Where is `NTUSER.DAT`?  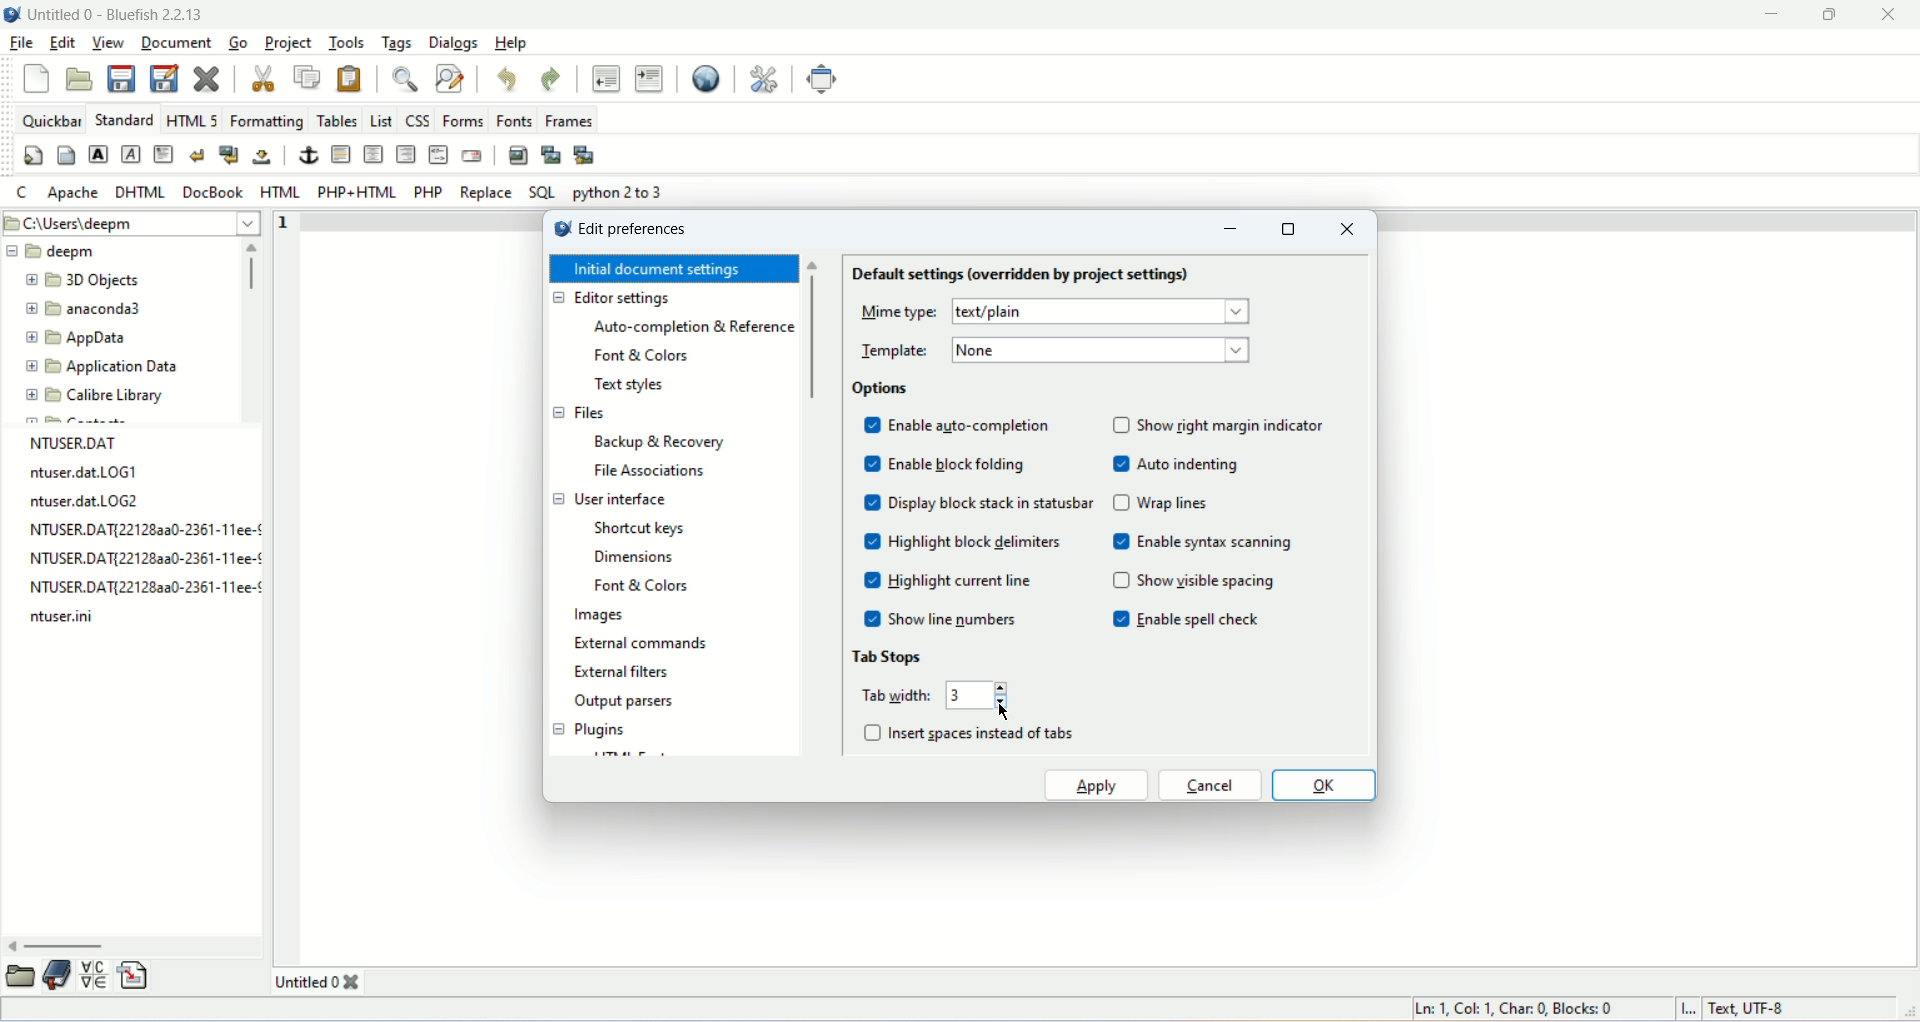 NTUSER.DAT is located at coordinates (72, 442).